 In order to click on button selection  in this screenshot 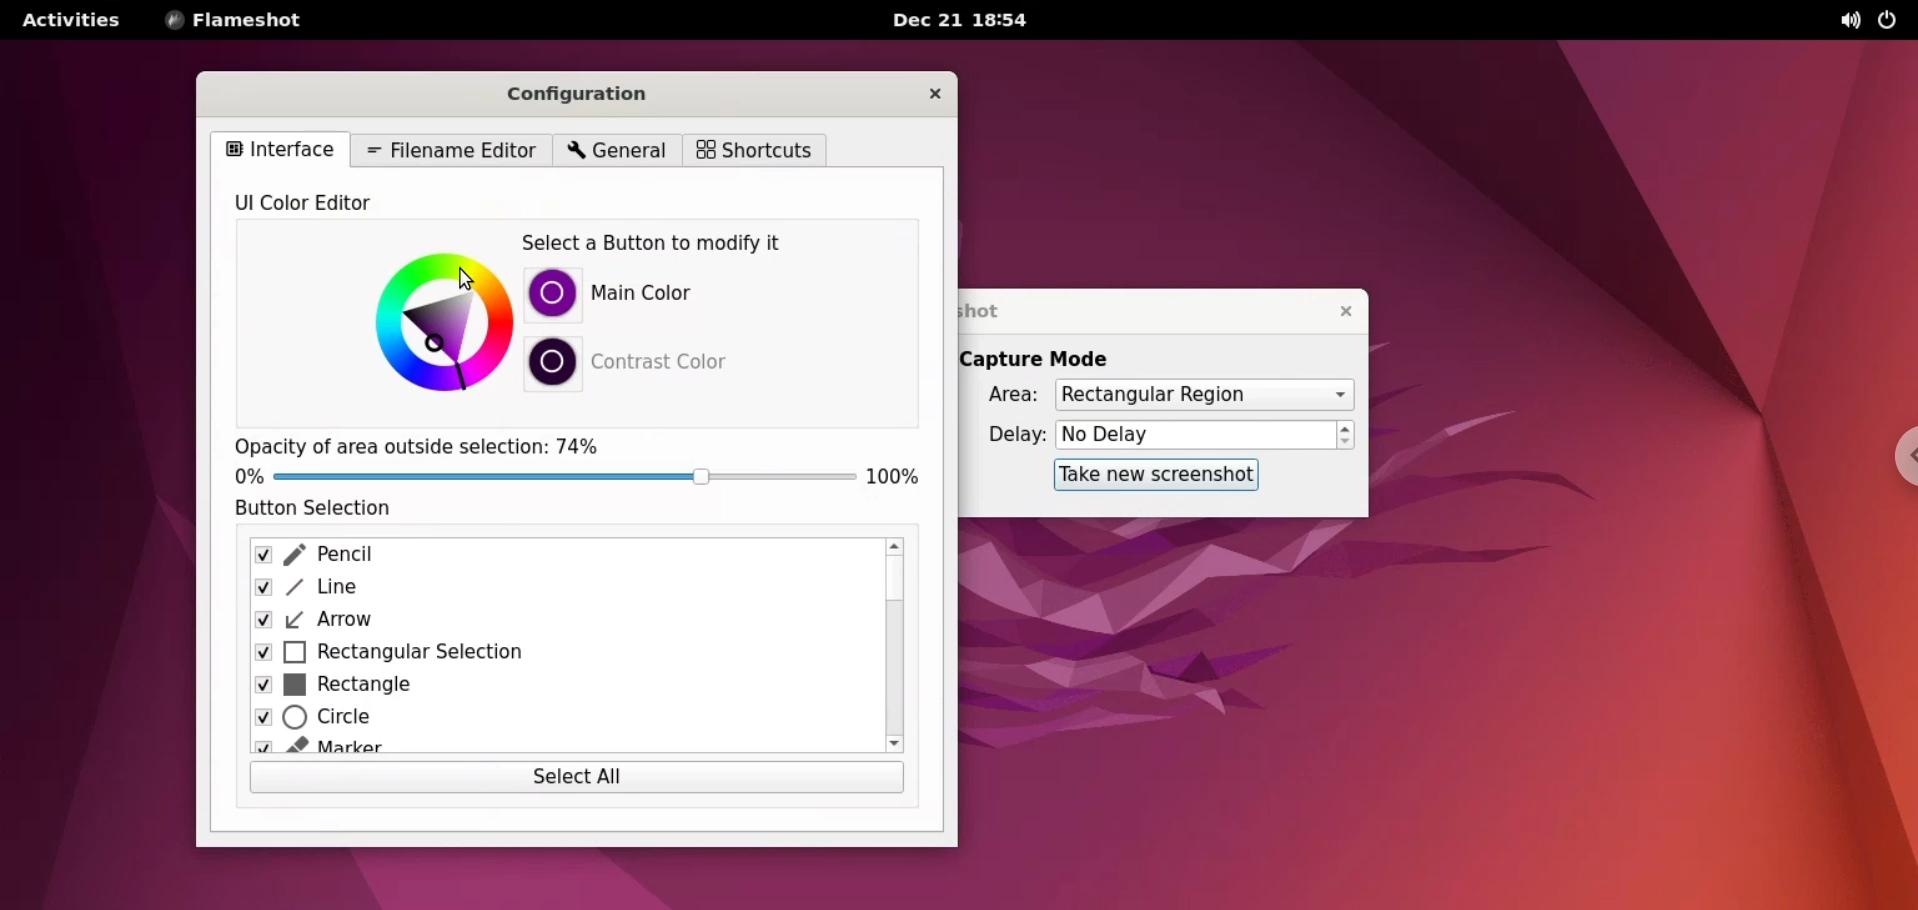, I will do `click(322, 512)`.